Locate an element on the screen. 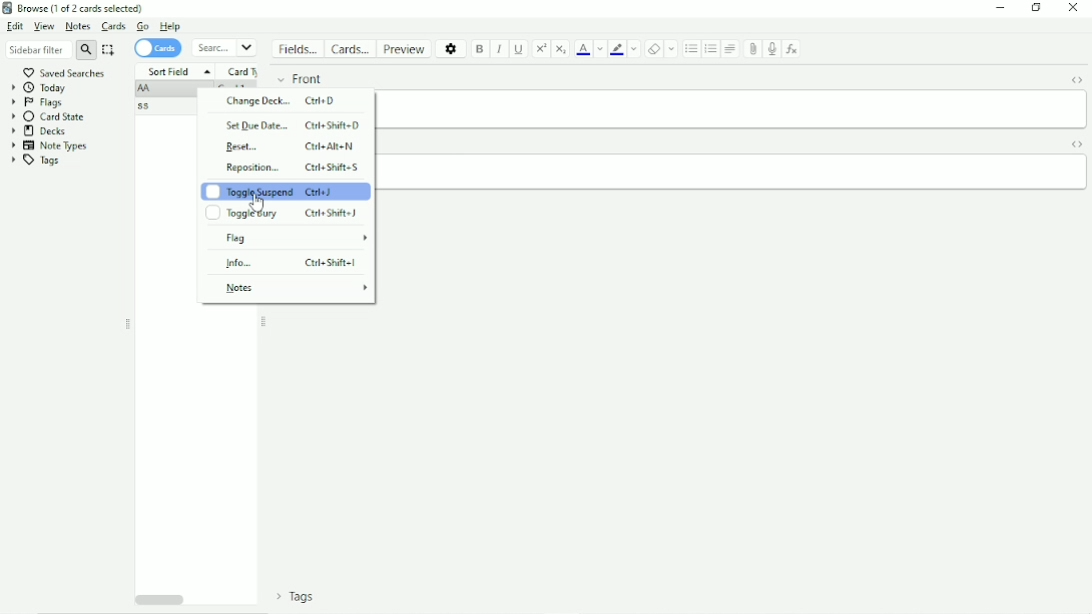  Close is located at coordinates (1072, 9).